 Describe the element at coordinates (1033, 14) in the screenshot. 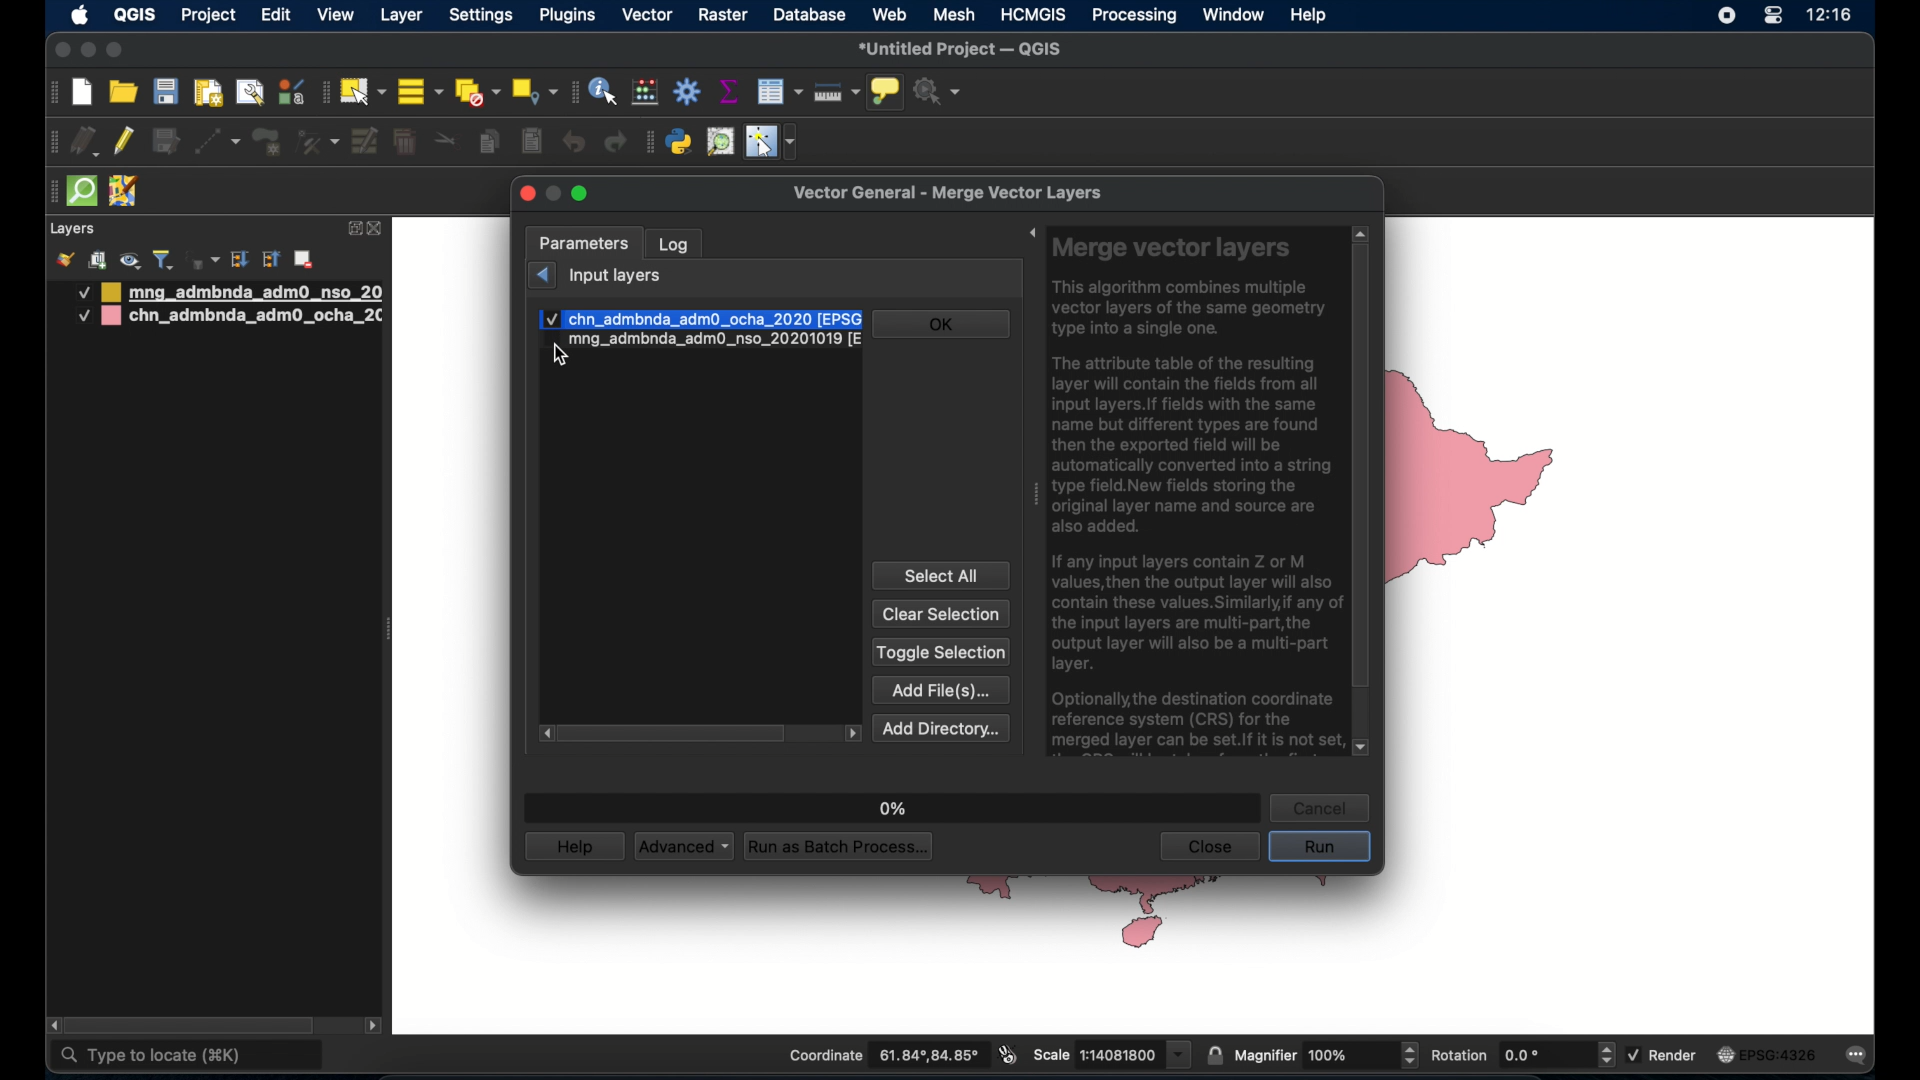

I see `HCMGIS` at that location.